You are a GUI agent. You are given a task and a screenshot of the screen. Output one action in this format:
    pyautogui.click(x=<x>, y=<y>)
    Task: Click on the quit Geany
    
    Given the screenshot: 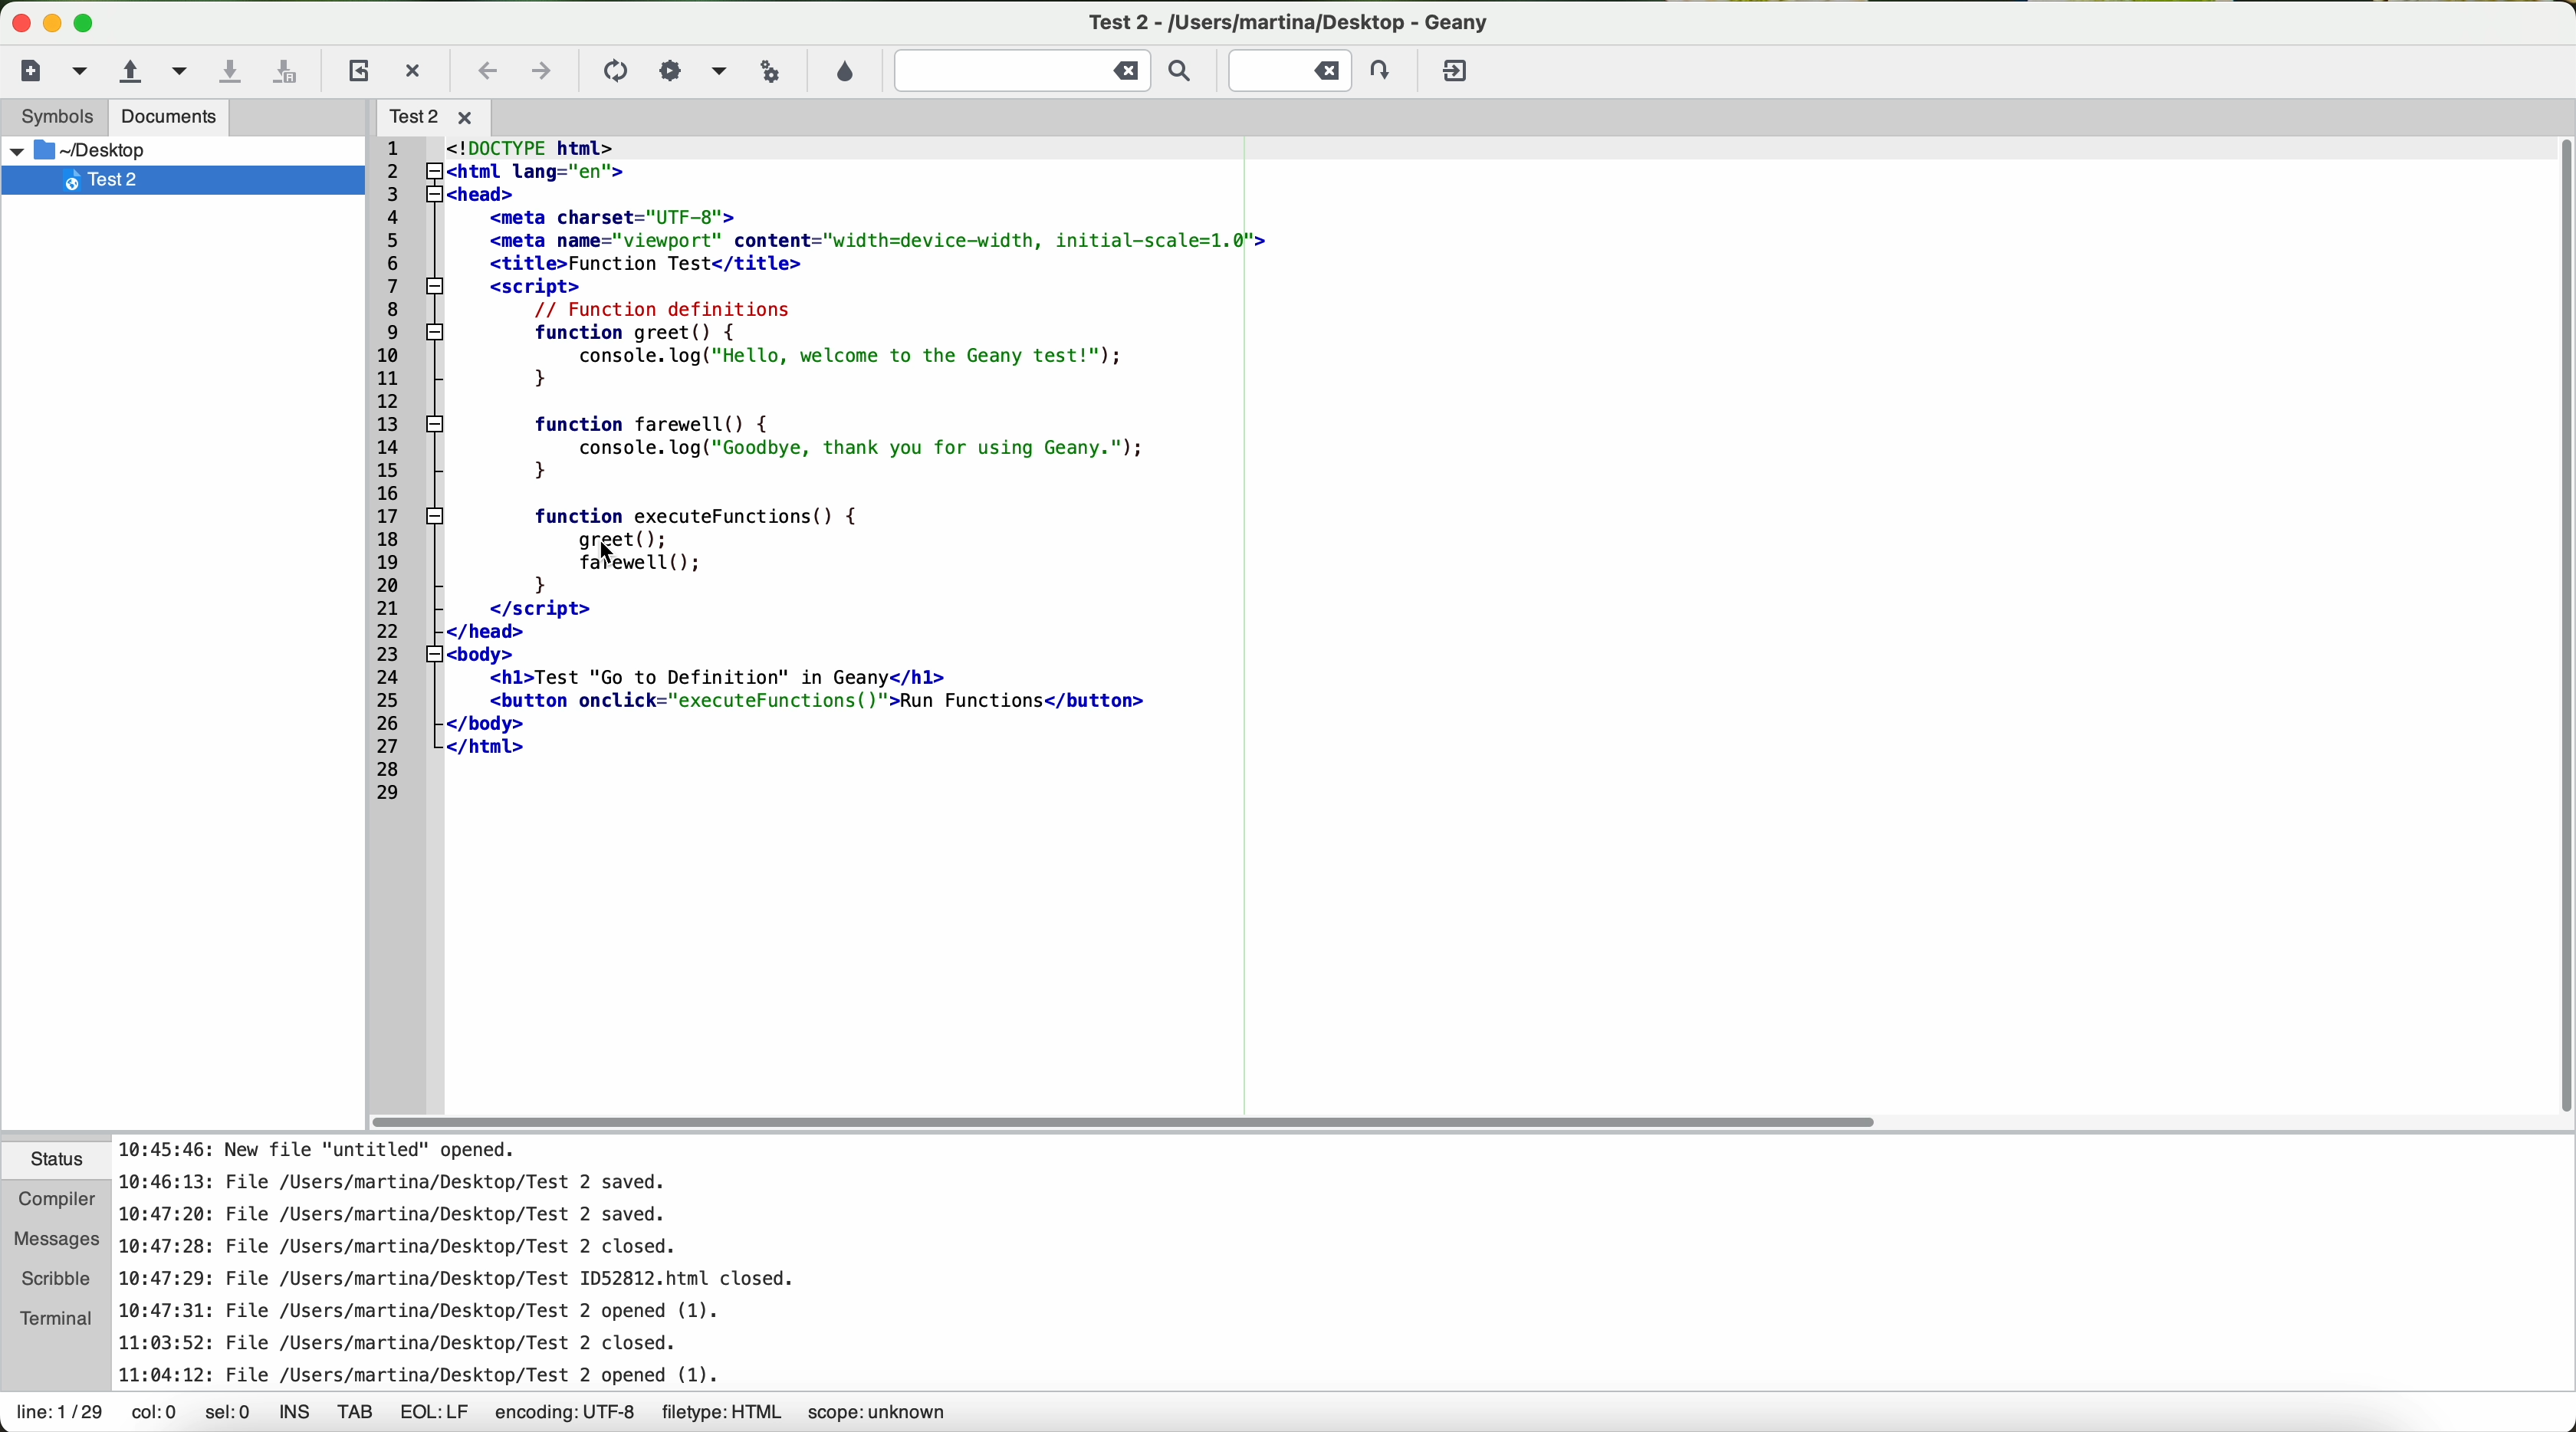 What is the action you would take?
    pyautogui.click(x=1458, y=75)
    